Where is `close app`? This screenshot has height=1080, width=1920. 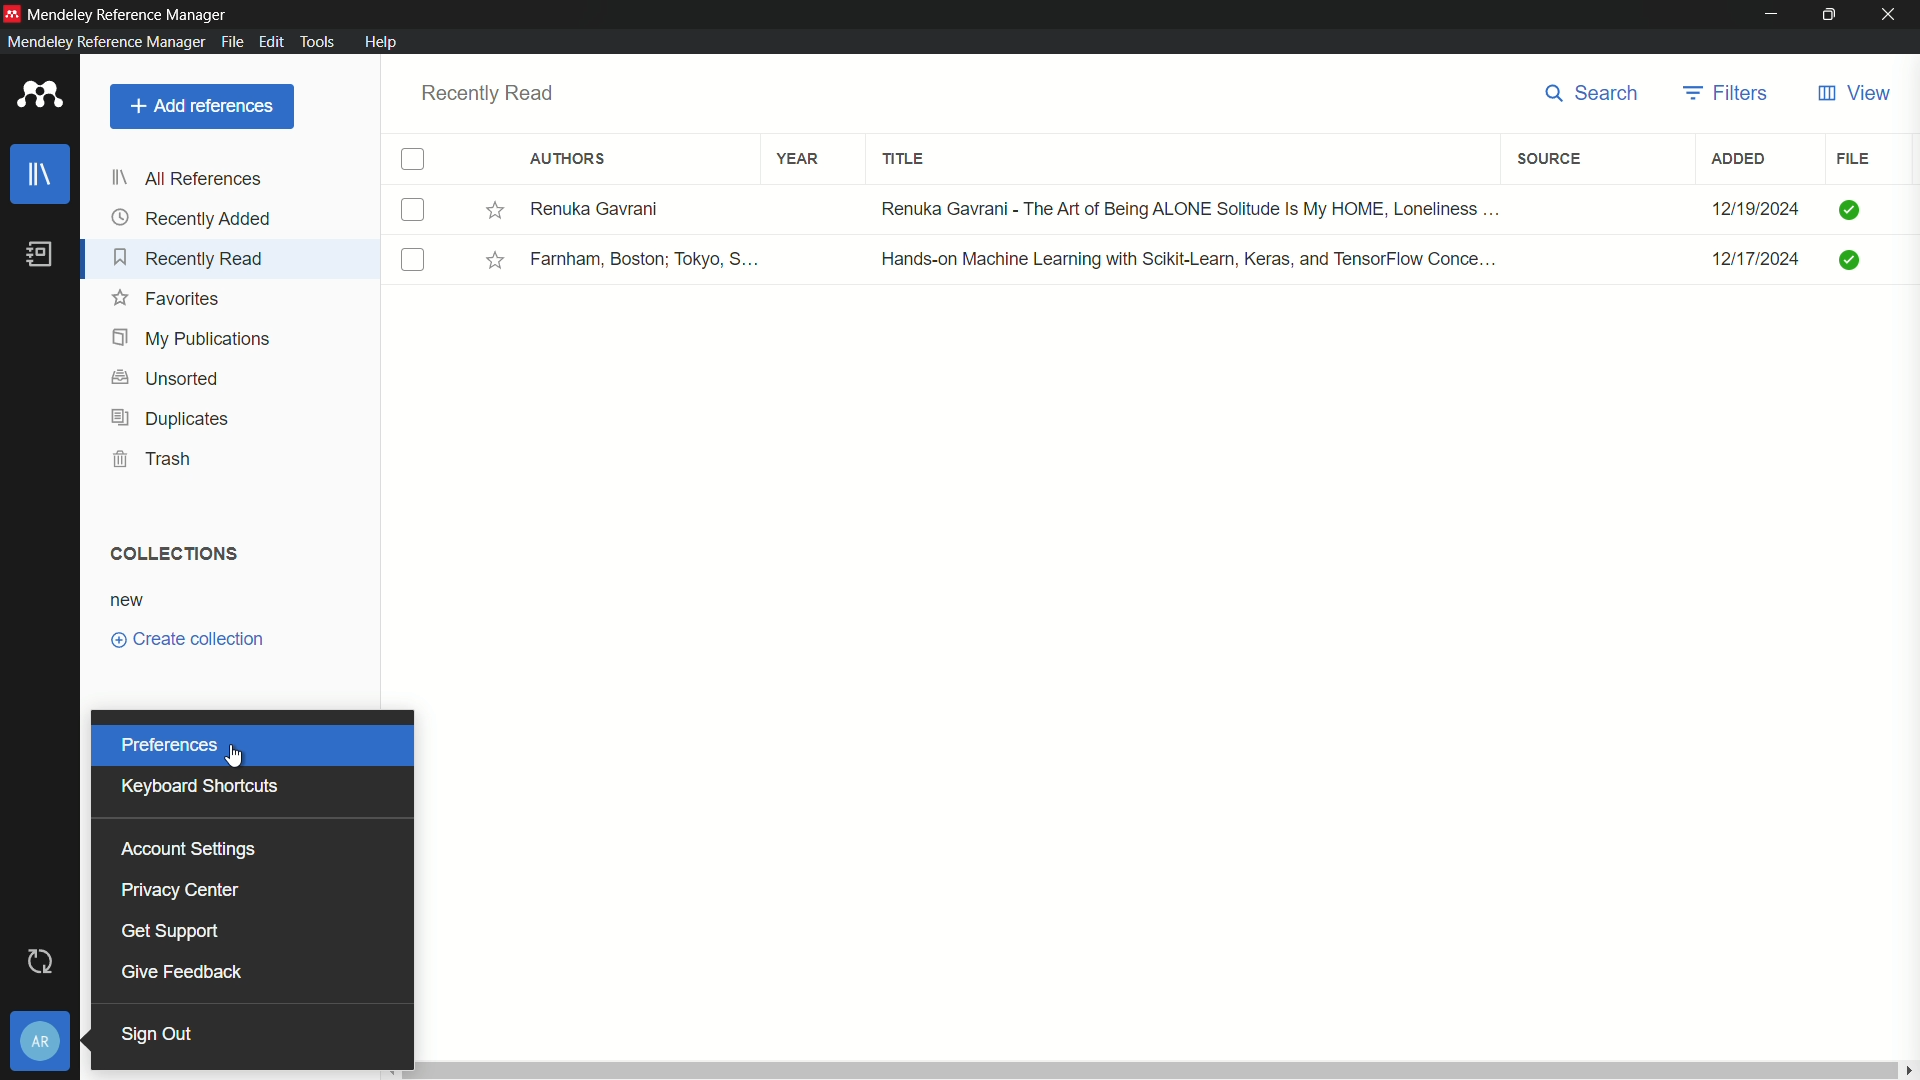
close app is located at coordinates (1894, 14).